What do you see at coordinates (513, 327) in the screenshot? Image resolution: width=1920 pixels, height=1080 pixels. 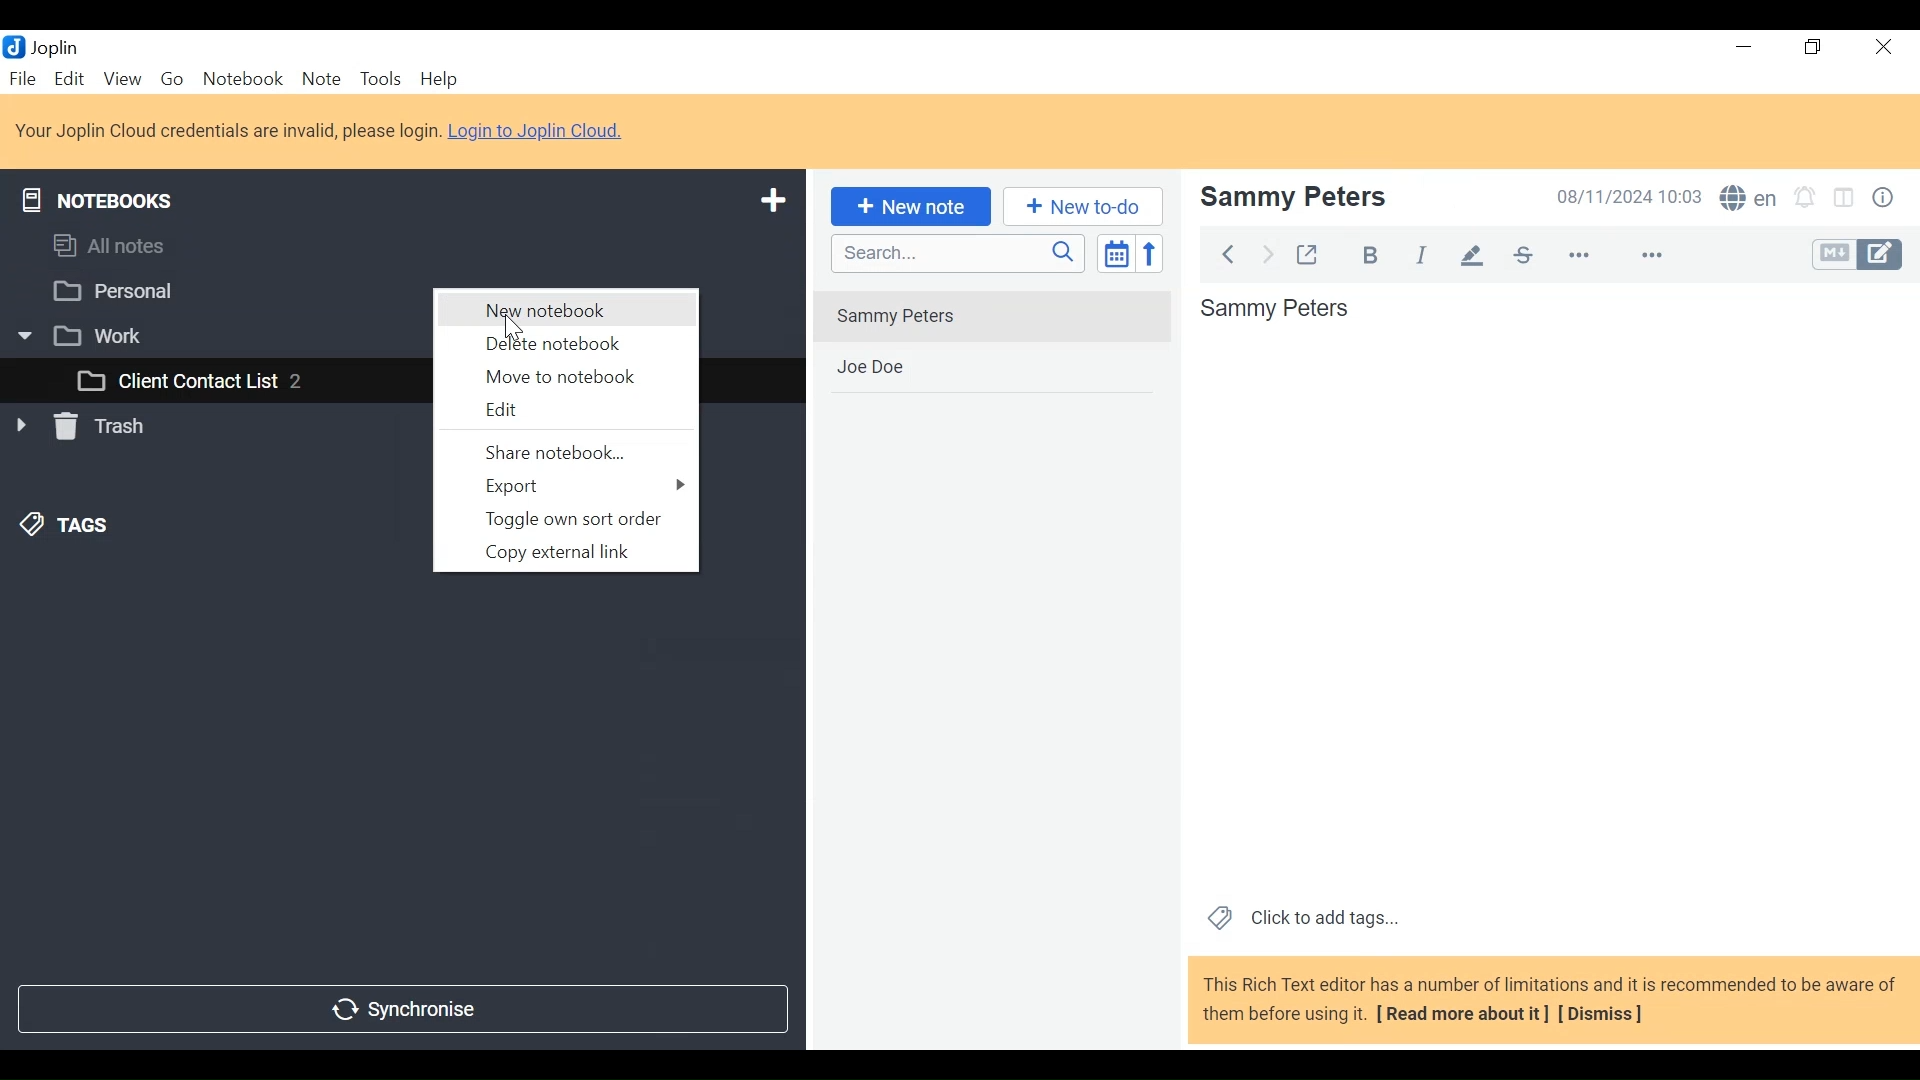 I see `cursor` at bounding box center [513, 327].